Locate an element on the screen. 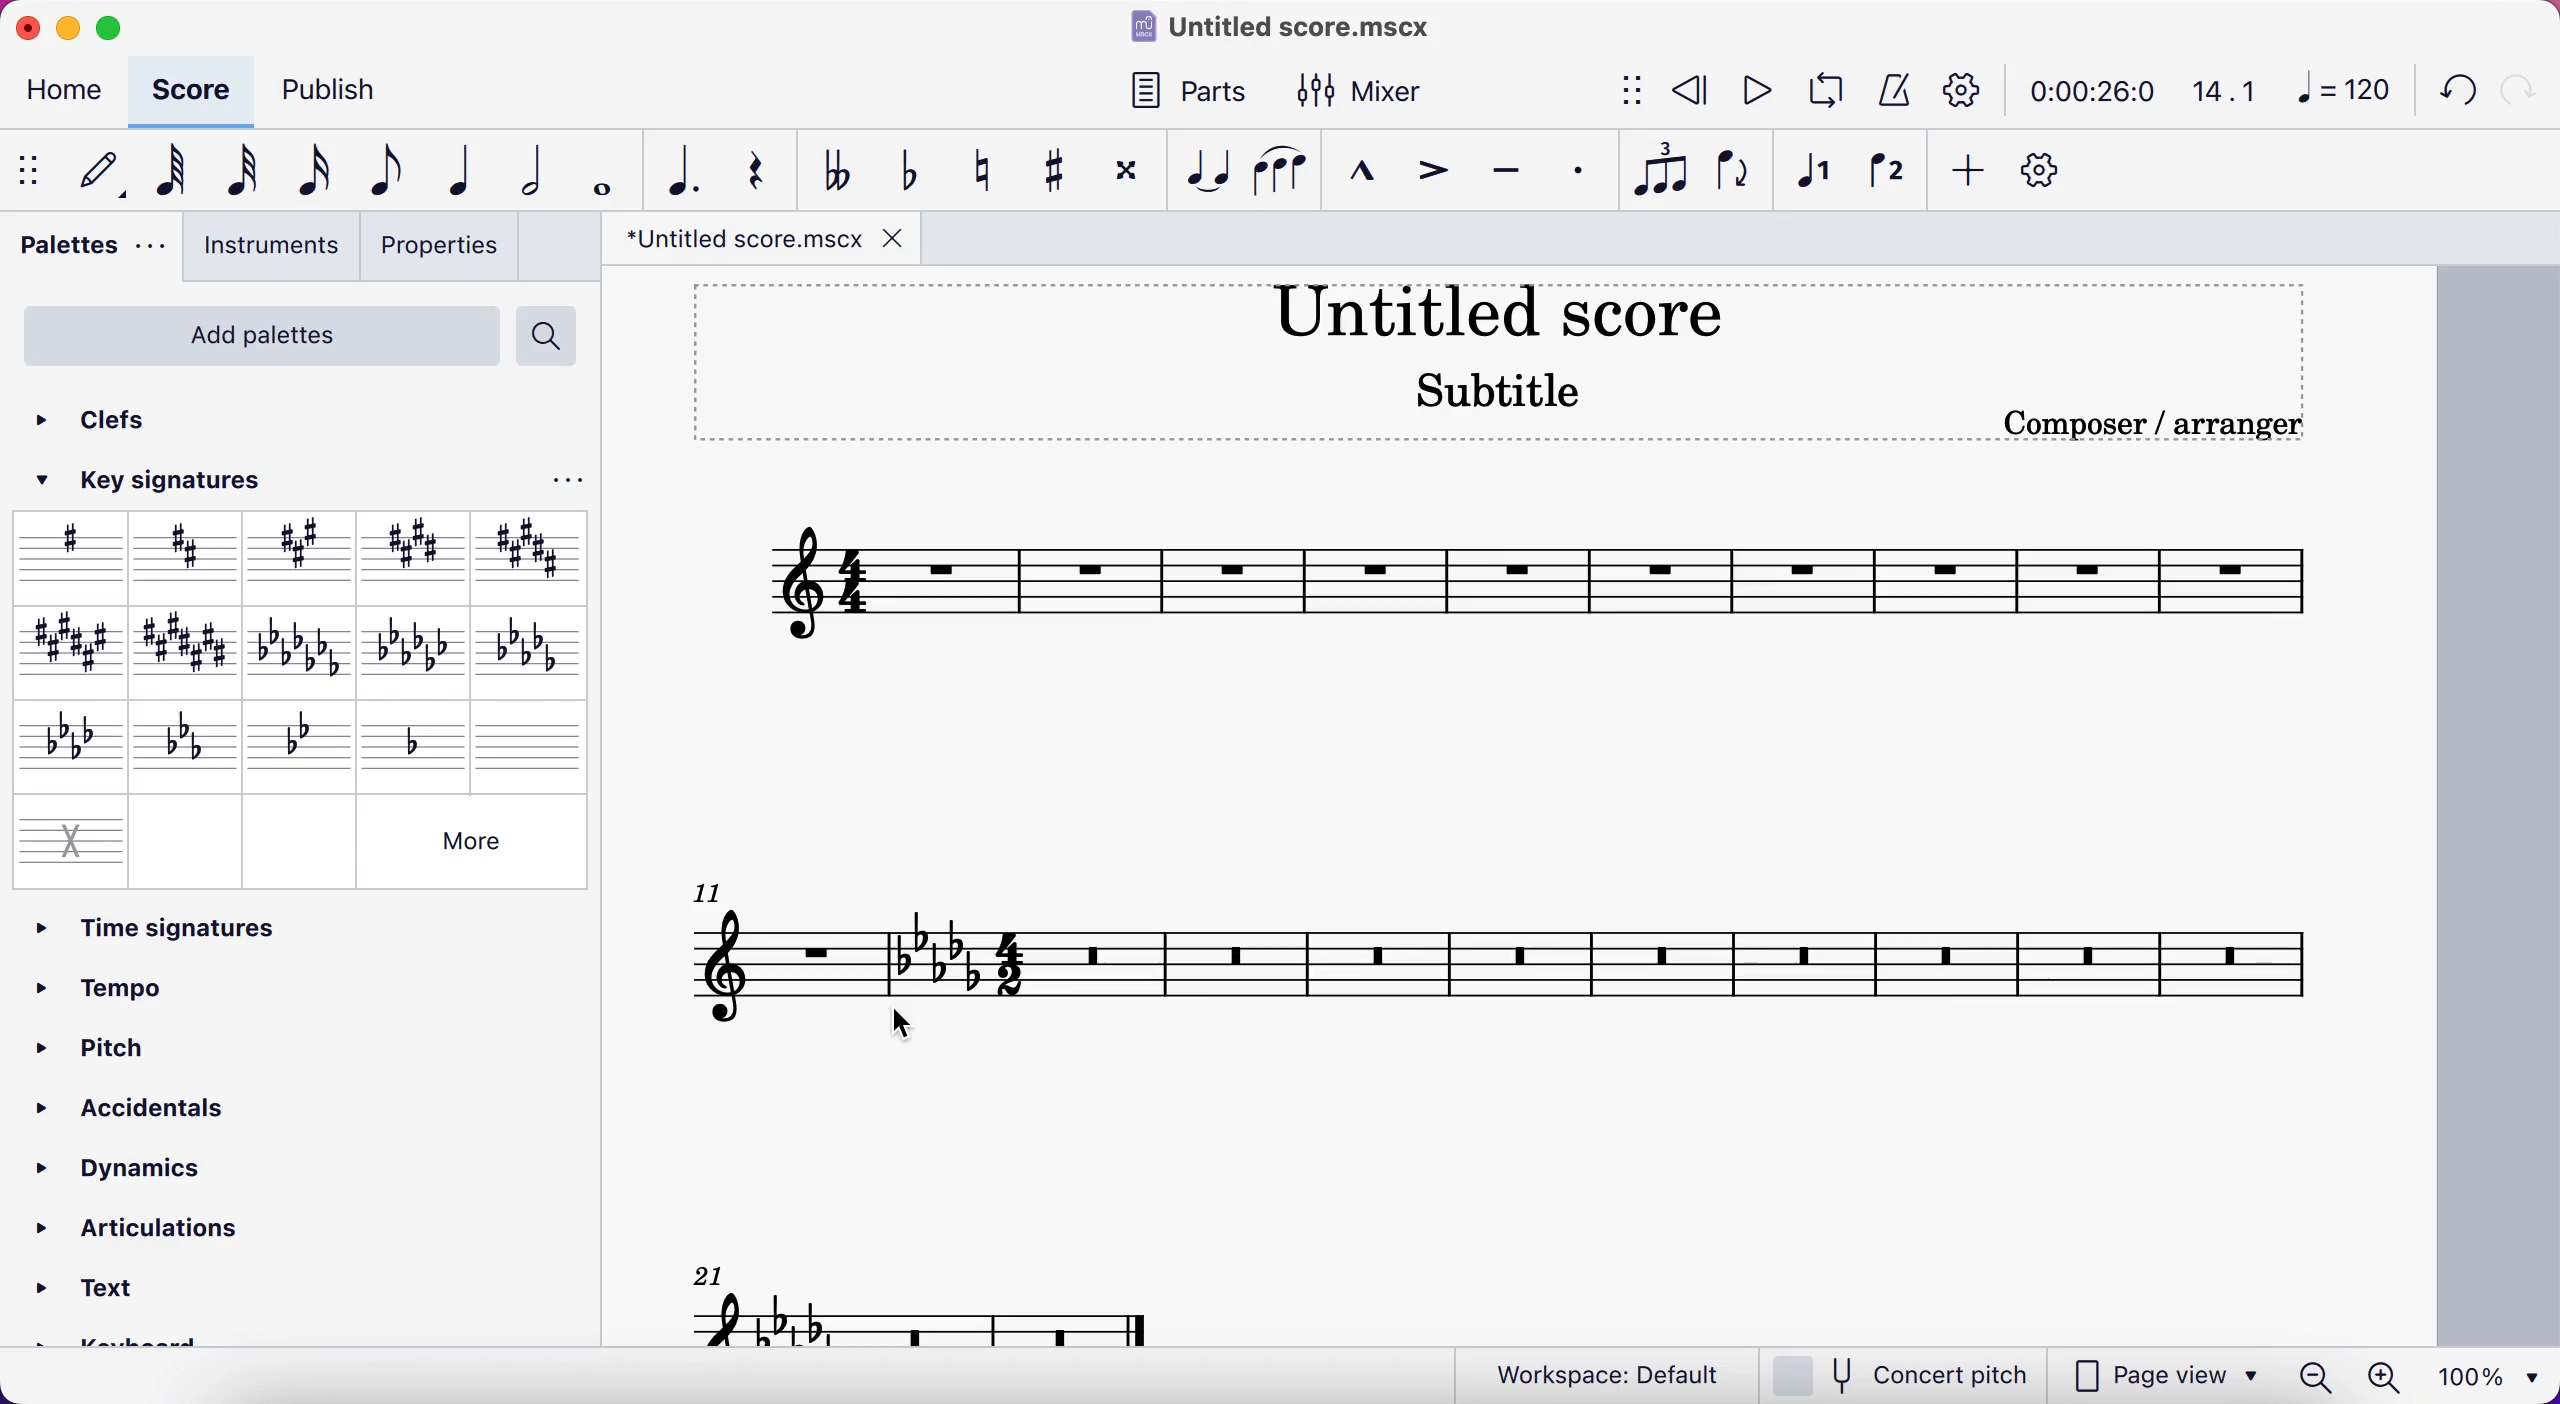 The height and width of the screenshot is (1404, 2560). title score is located at coordinates (1499, 315).